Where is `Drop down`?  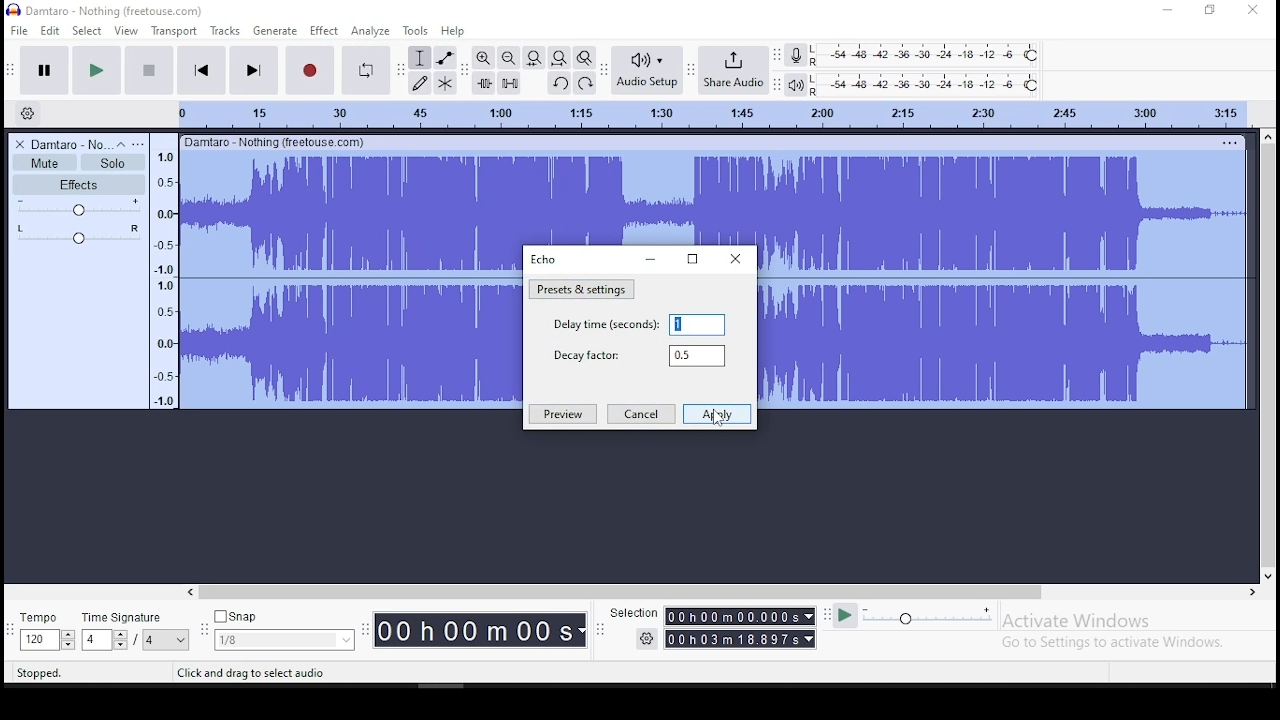
Drop down is located at coordinates (807, 615).